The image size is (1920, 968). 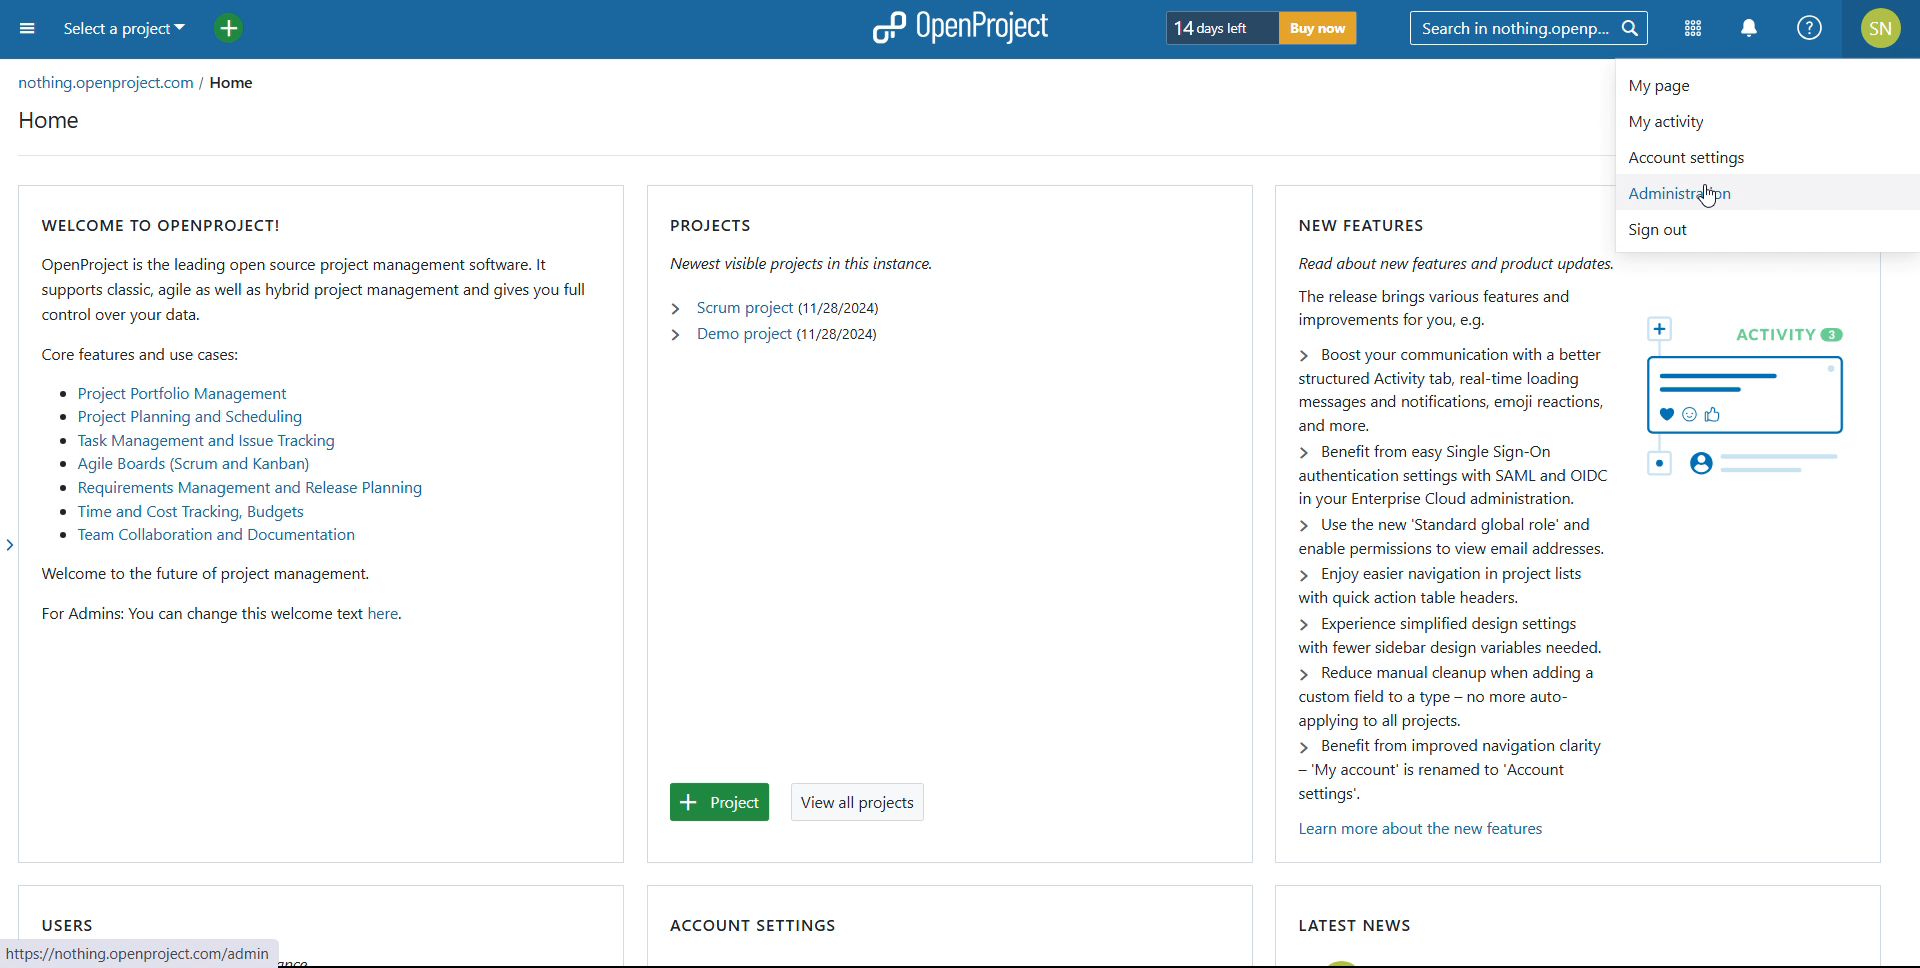 What do you see at coordinates (121, 953) in the screenshot?
I see `https://nothing.openproject.com/#` at bounding box center [121, 953].